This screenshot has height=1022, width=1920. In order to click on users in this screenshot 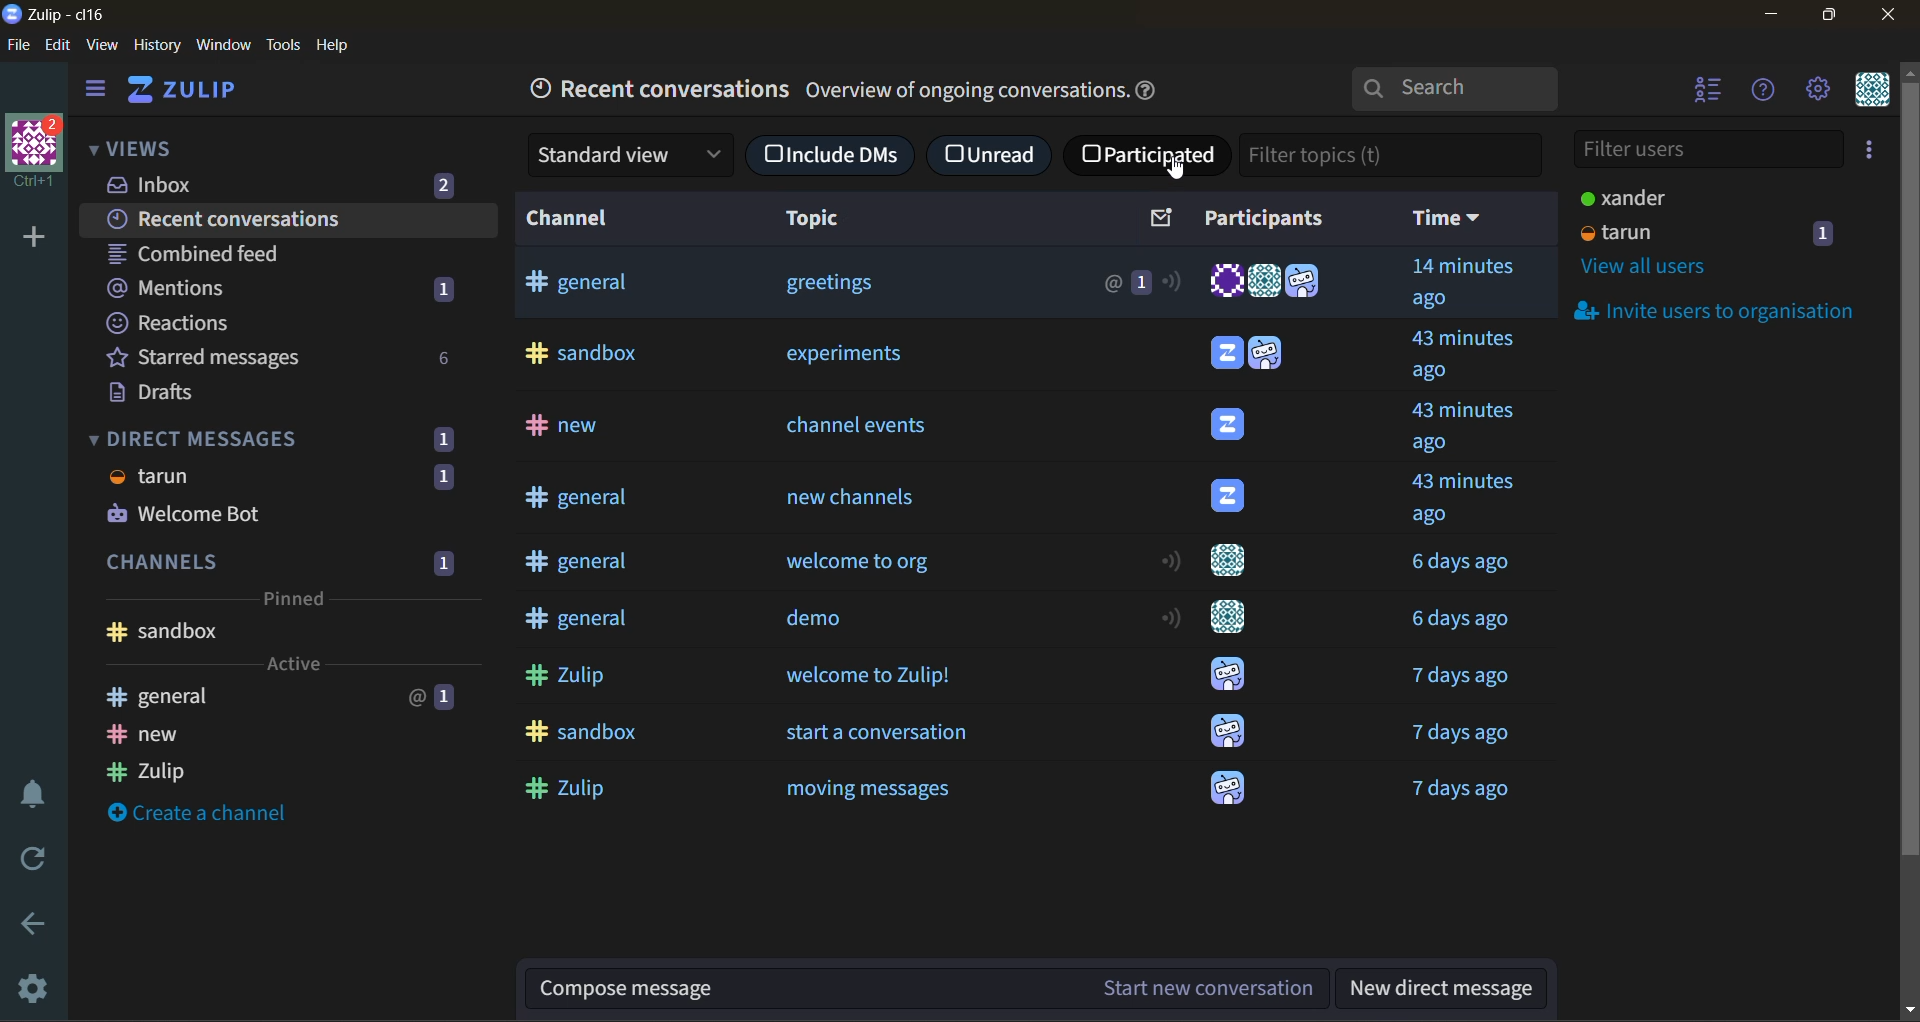, I will do `click(1249, 356)`.